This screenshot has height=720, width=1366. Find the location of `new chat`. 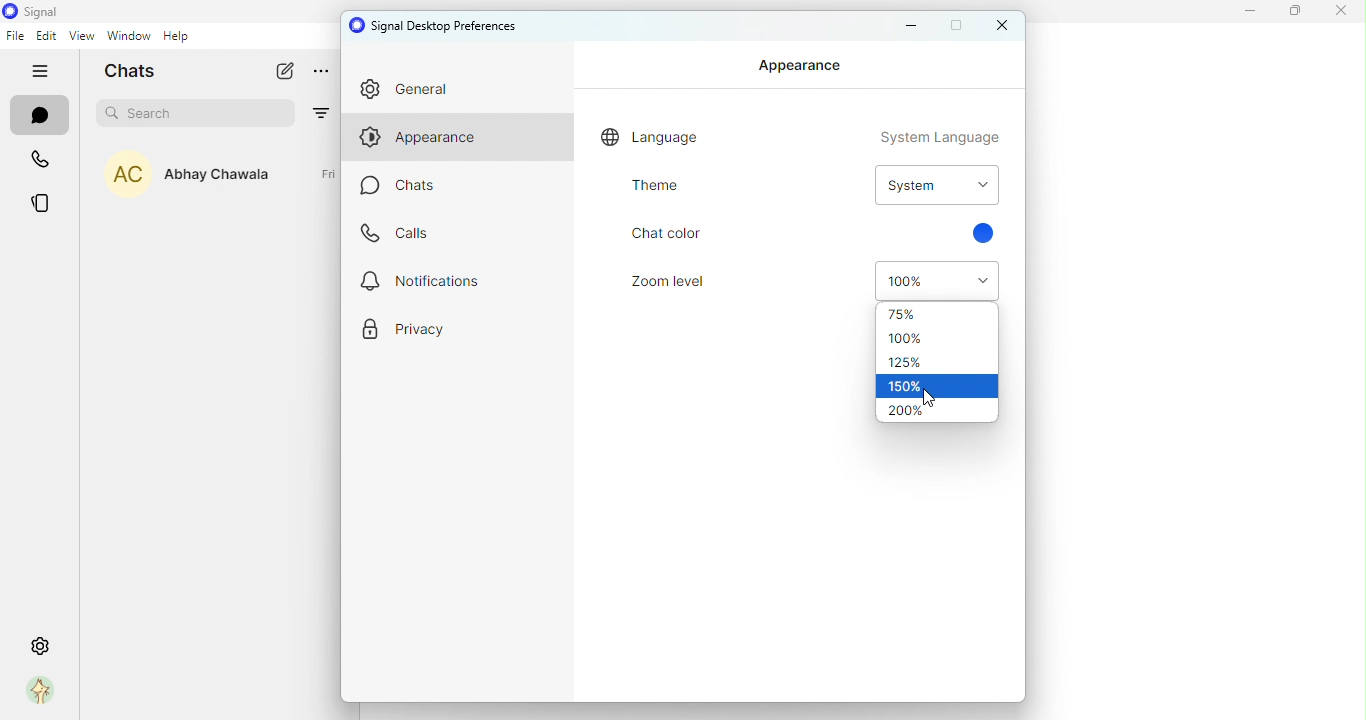

new chat is located at coordinates (287, 73).